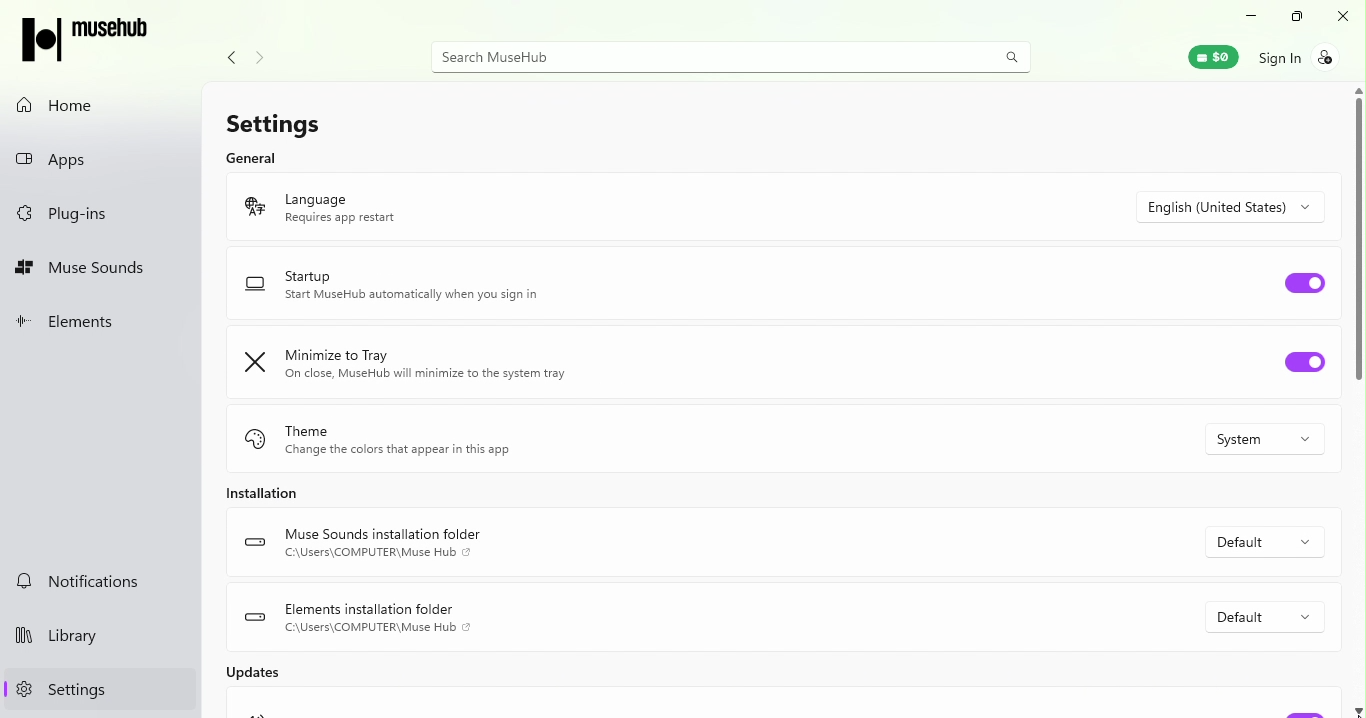 The height and width of the screenshot is (718, 1366). What do you see at coordinates (260, 57) in the screenshot?
I see `Navigate forward` at bounding box center [260, 57].